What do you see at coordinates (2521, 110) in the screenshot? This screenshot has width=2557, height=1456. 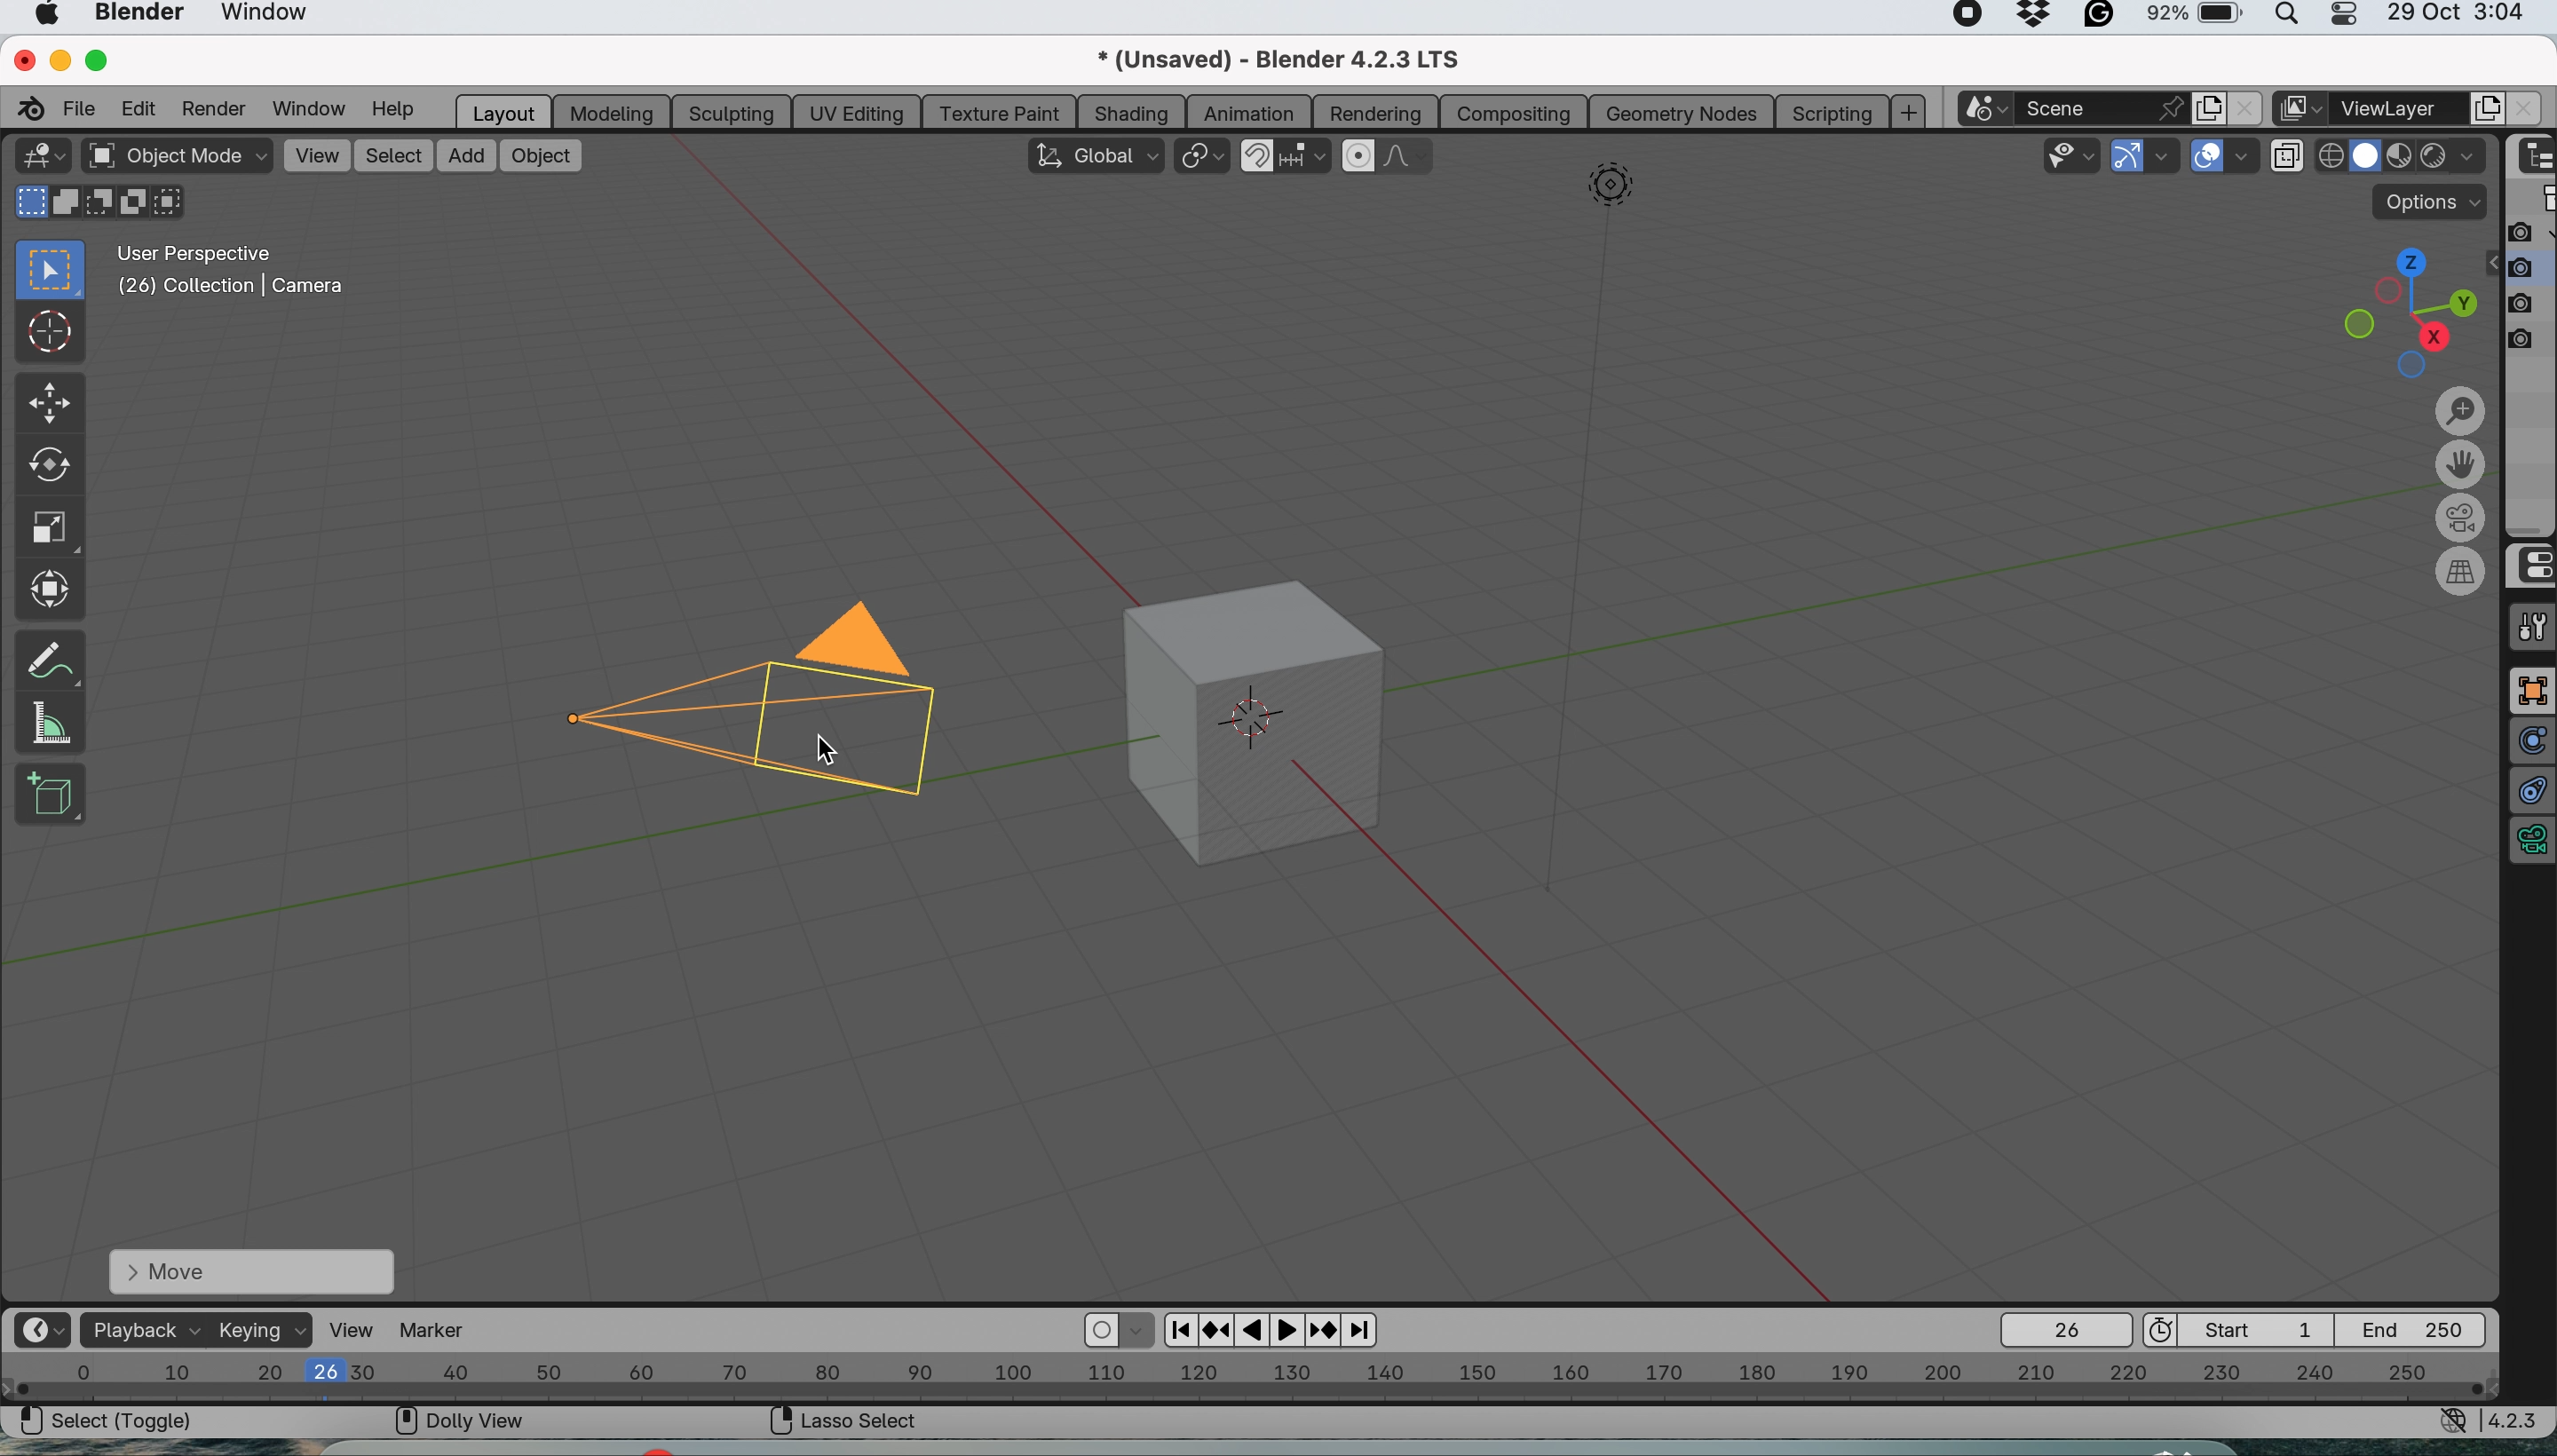 I see `close` at bounding box center [2521, 110].